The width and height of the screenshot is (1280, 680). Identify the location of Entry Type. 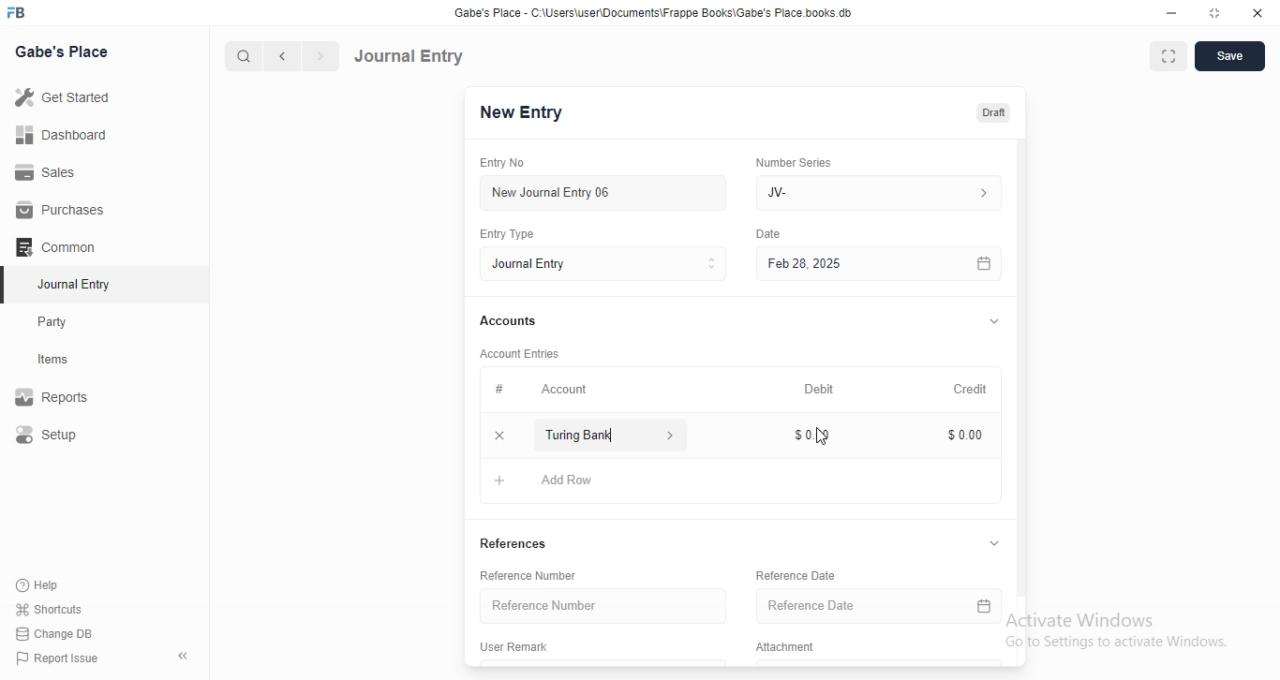
(602, 264).